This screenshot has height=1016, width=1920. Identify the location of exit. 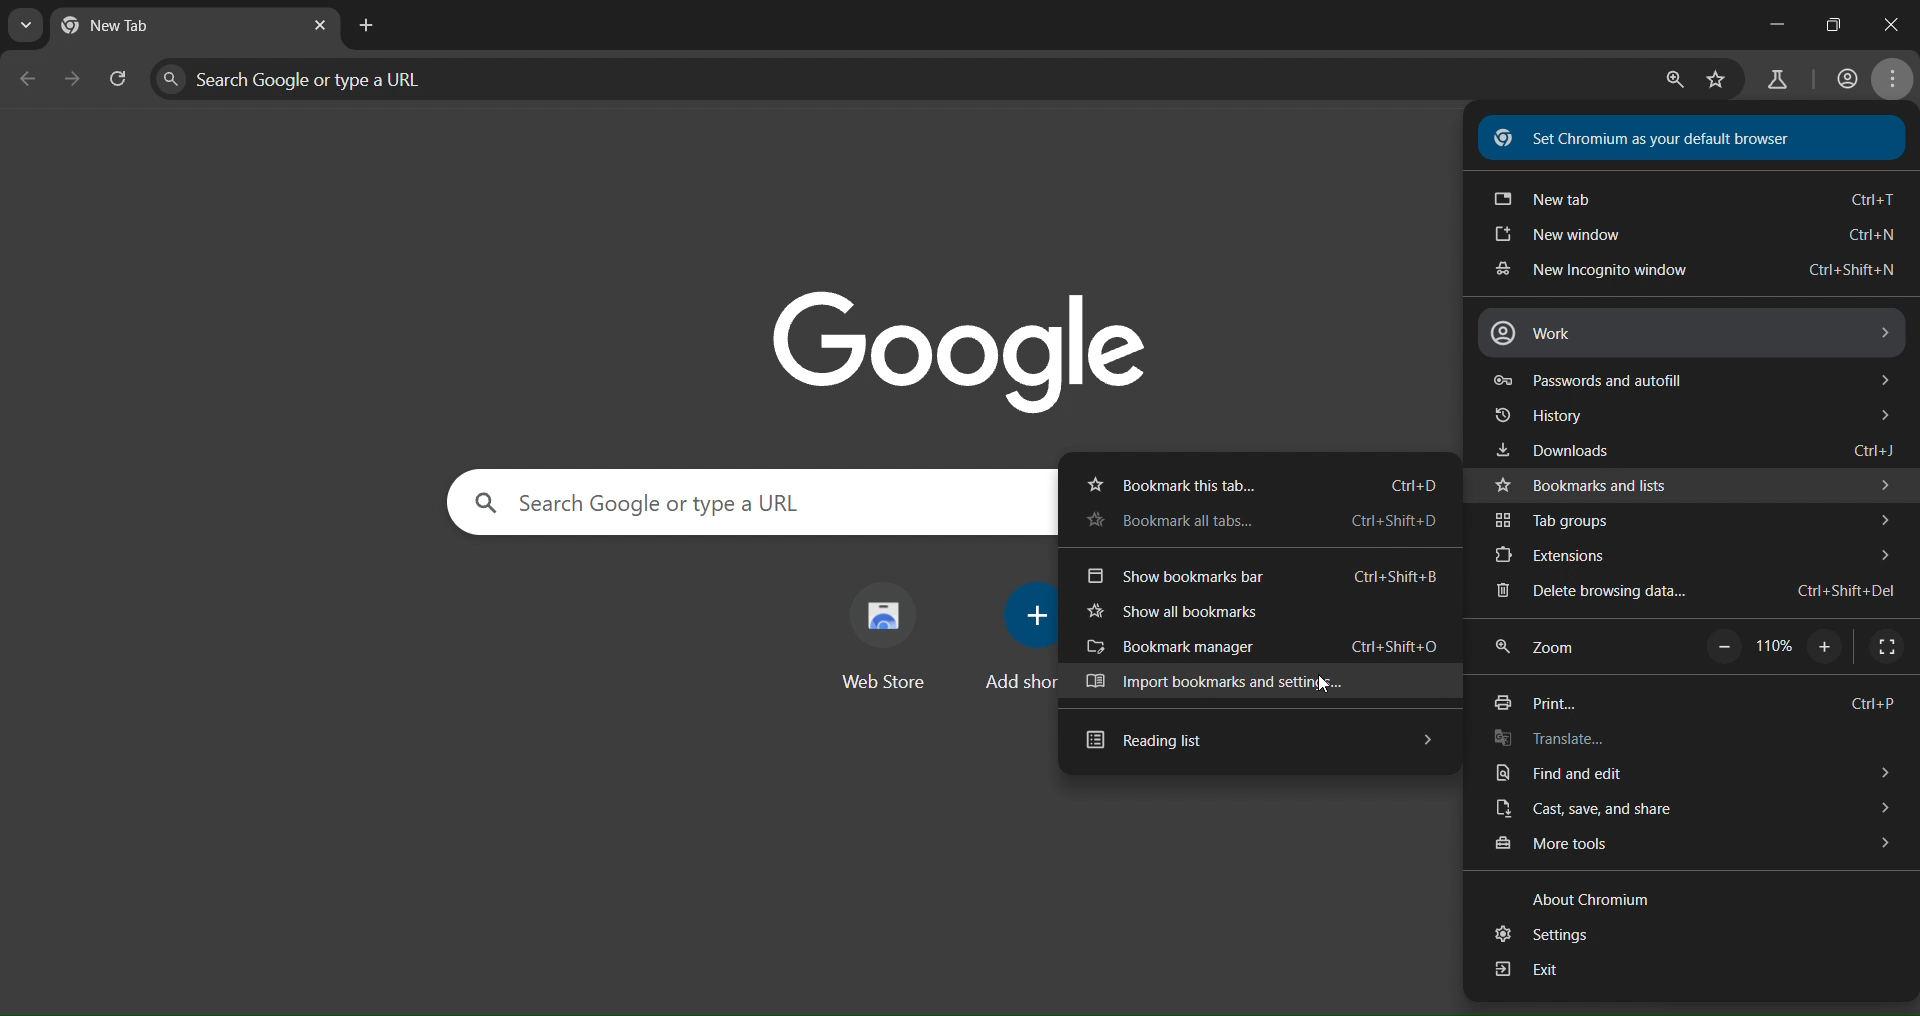
(1530, 973).